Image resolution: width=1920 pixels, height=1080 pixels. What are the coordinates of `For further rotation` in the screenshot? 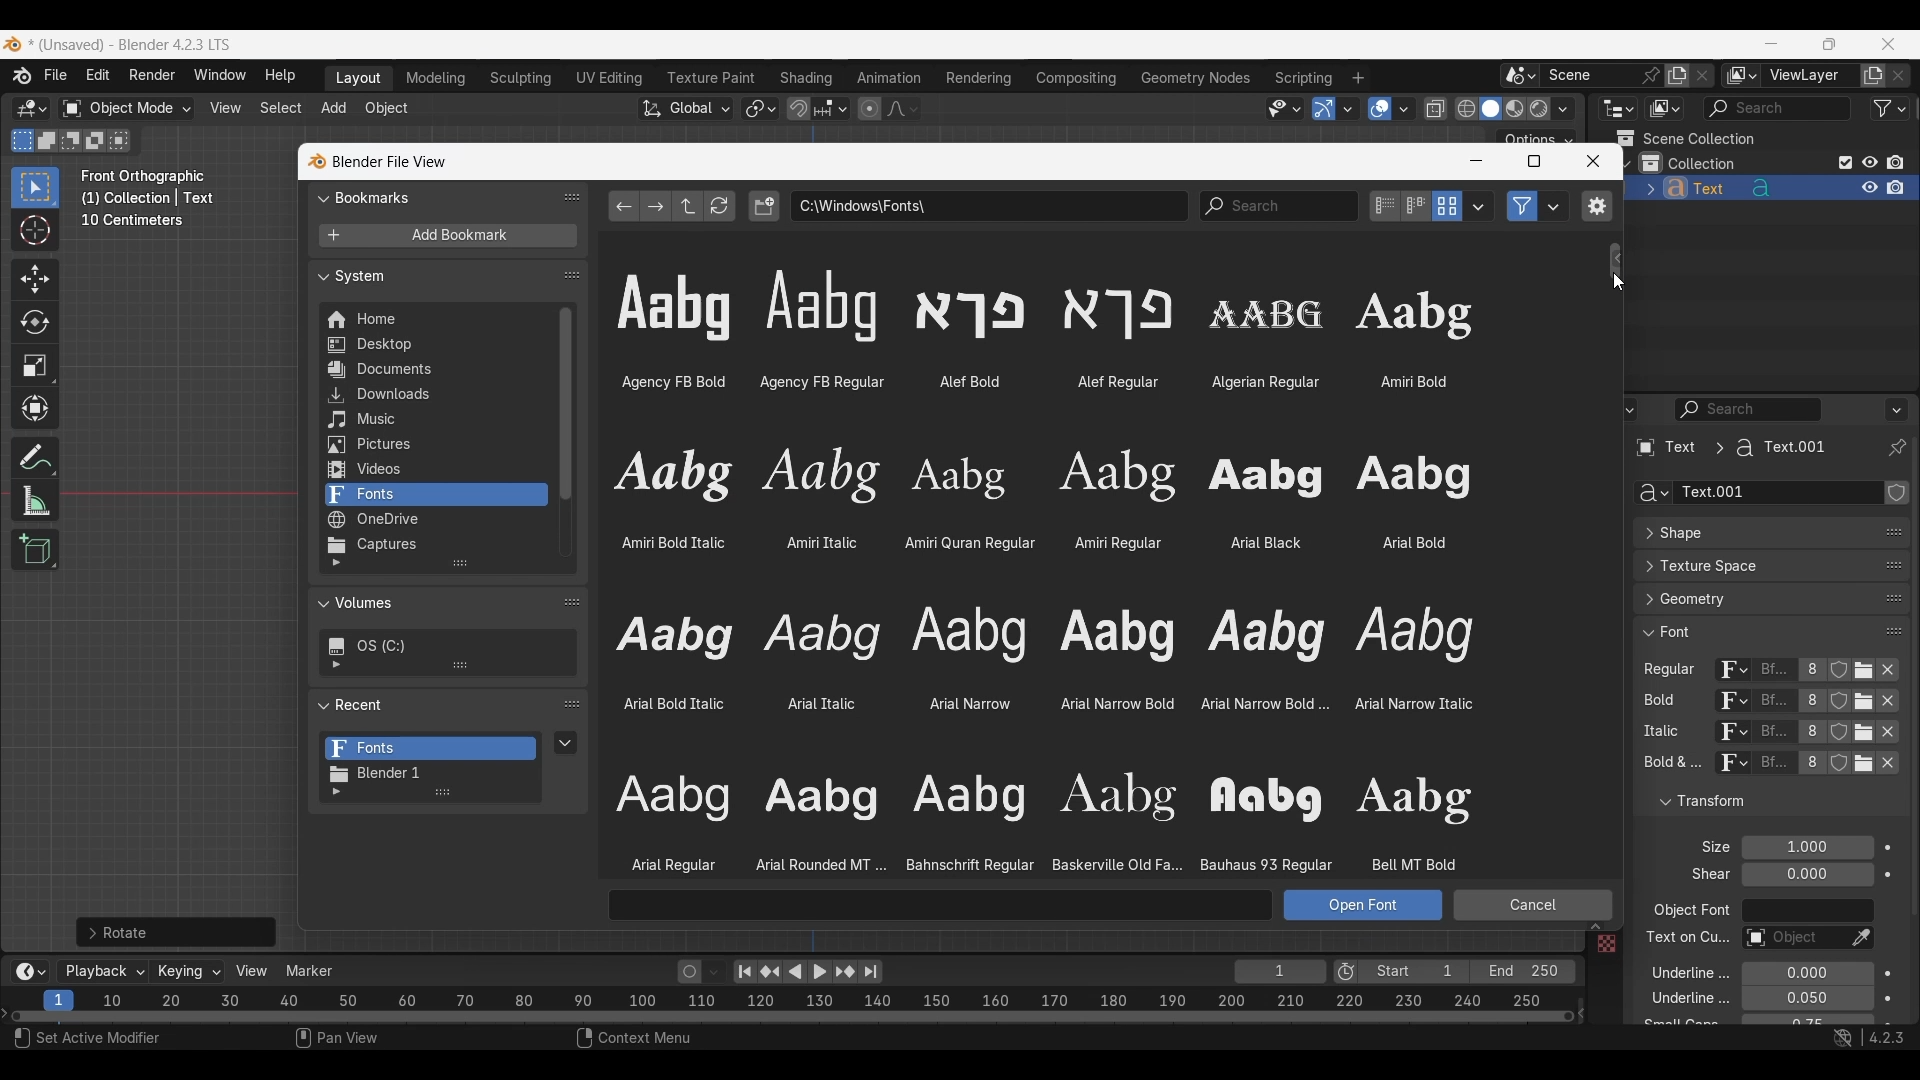 It's located at (176, 932).